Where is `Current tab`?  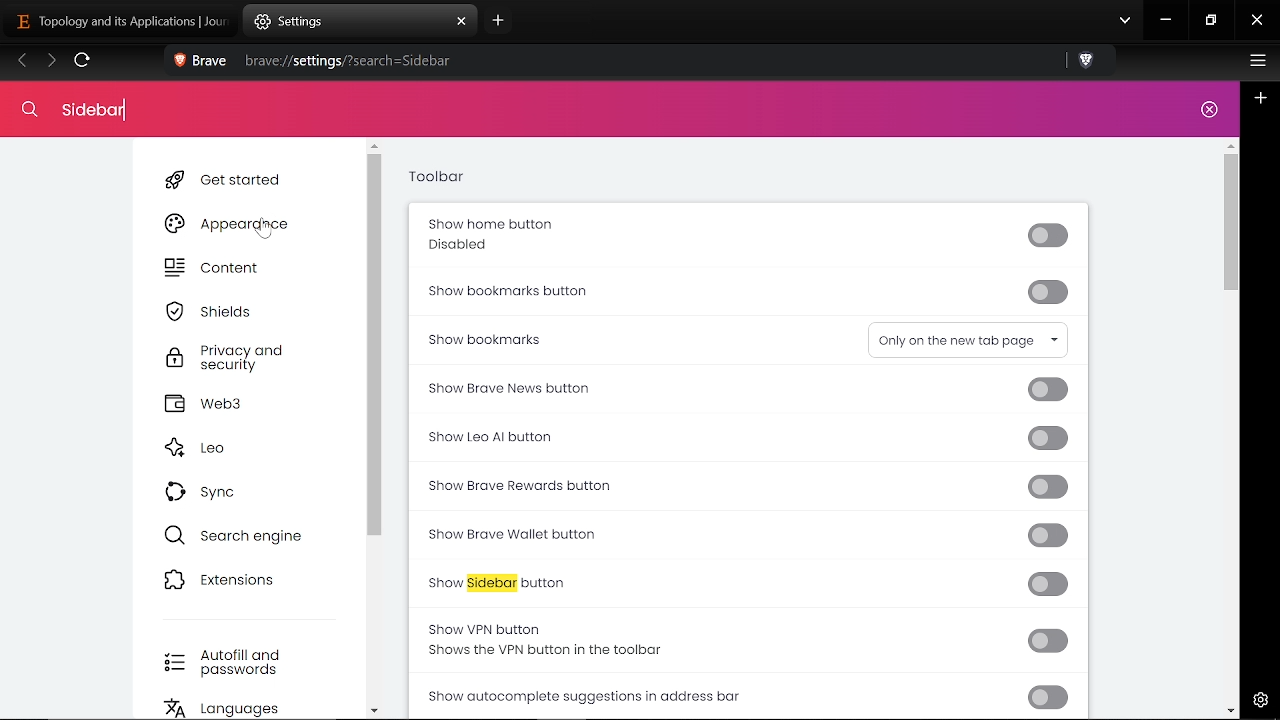 Current tab is located at coordinates (119, 20).